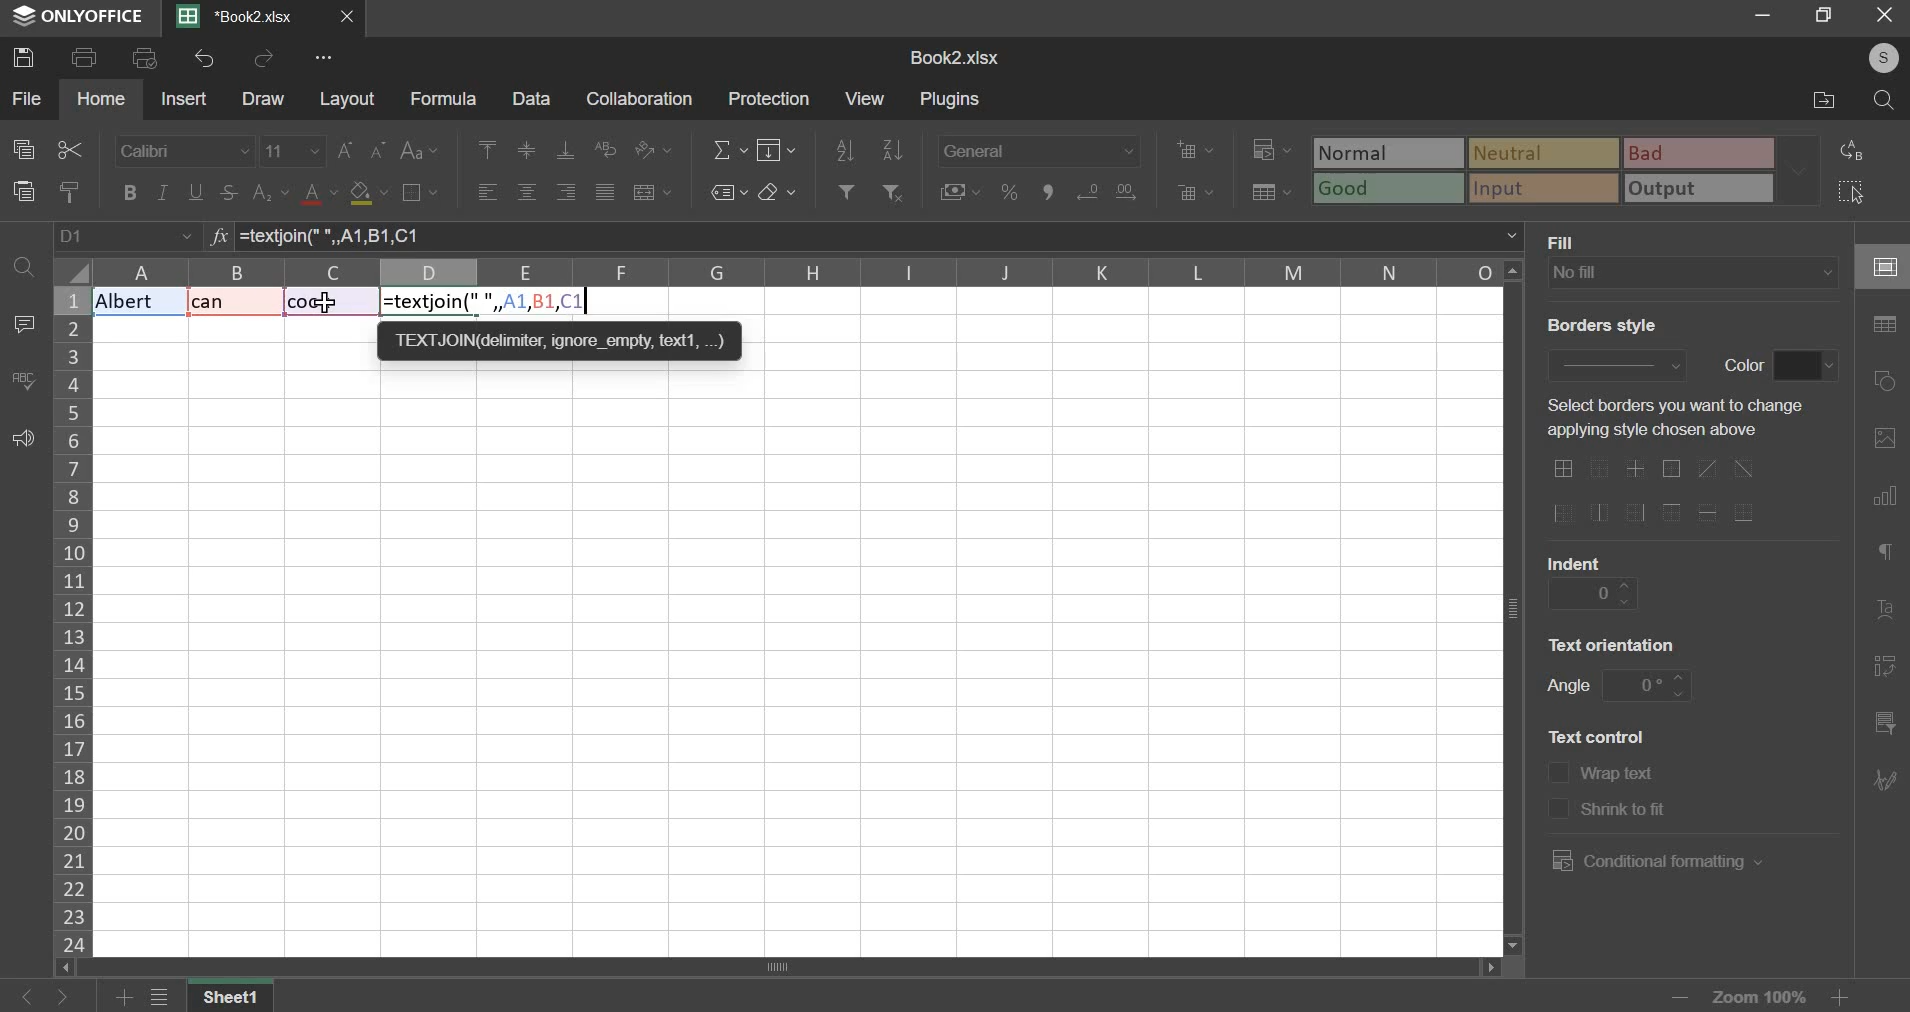 This screenshot has height=1012, width=1910. Describe the element at coordinates (146, 58) in the screenshot. I see `print preview` at that location.